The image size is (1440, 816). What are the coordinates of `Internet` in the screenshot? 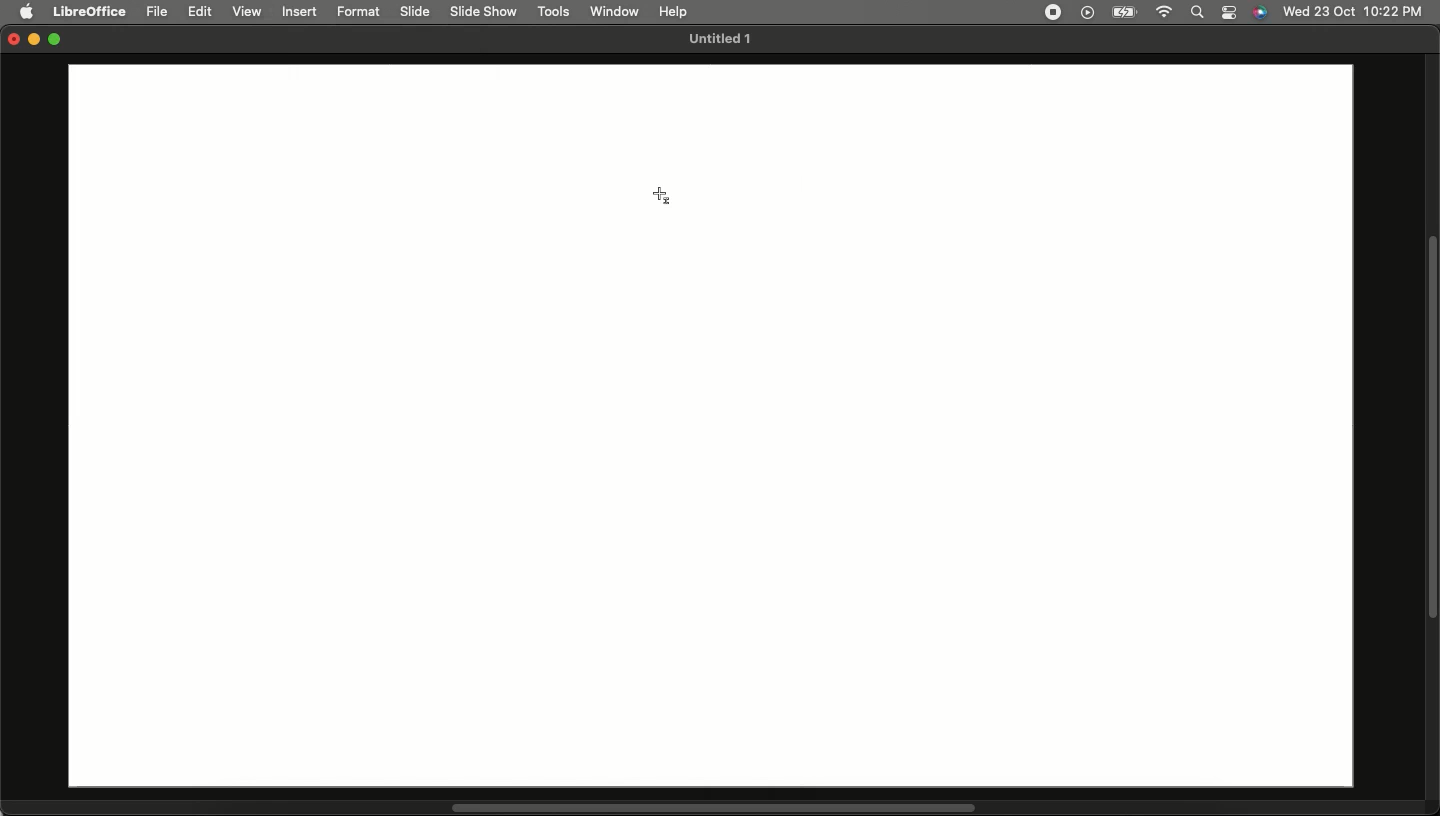 It's located at (1163, 13).